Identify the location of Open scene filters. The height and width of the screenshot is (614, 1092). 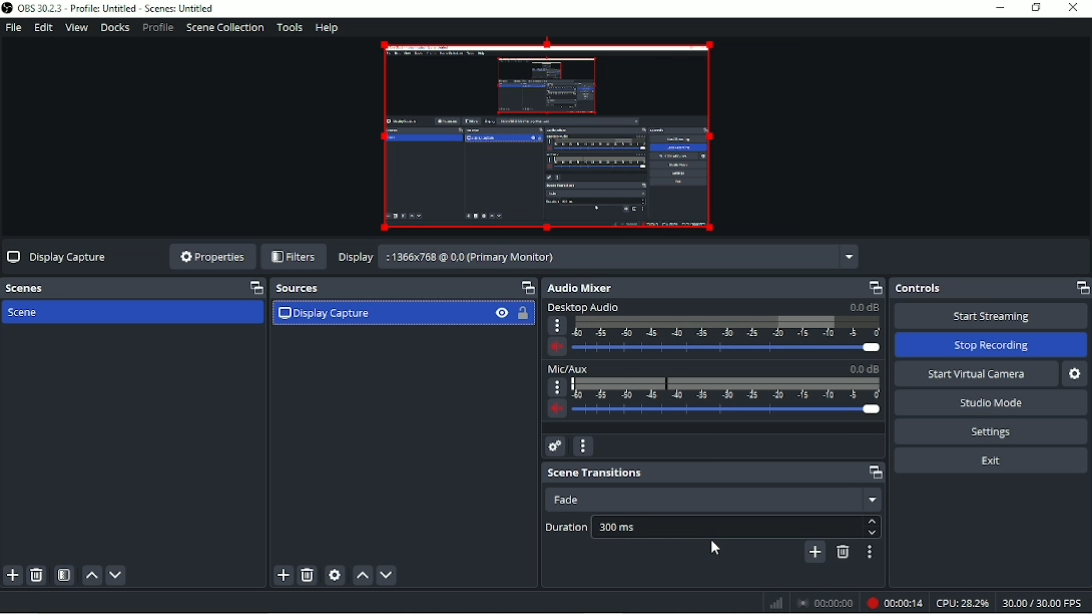
(67, 575).